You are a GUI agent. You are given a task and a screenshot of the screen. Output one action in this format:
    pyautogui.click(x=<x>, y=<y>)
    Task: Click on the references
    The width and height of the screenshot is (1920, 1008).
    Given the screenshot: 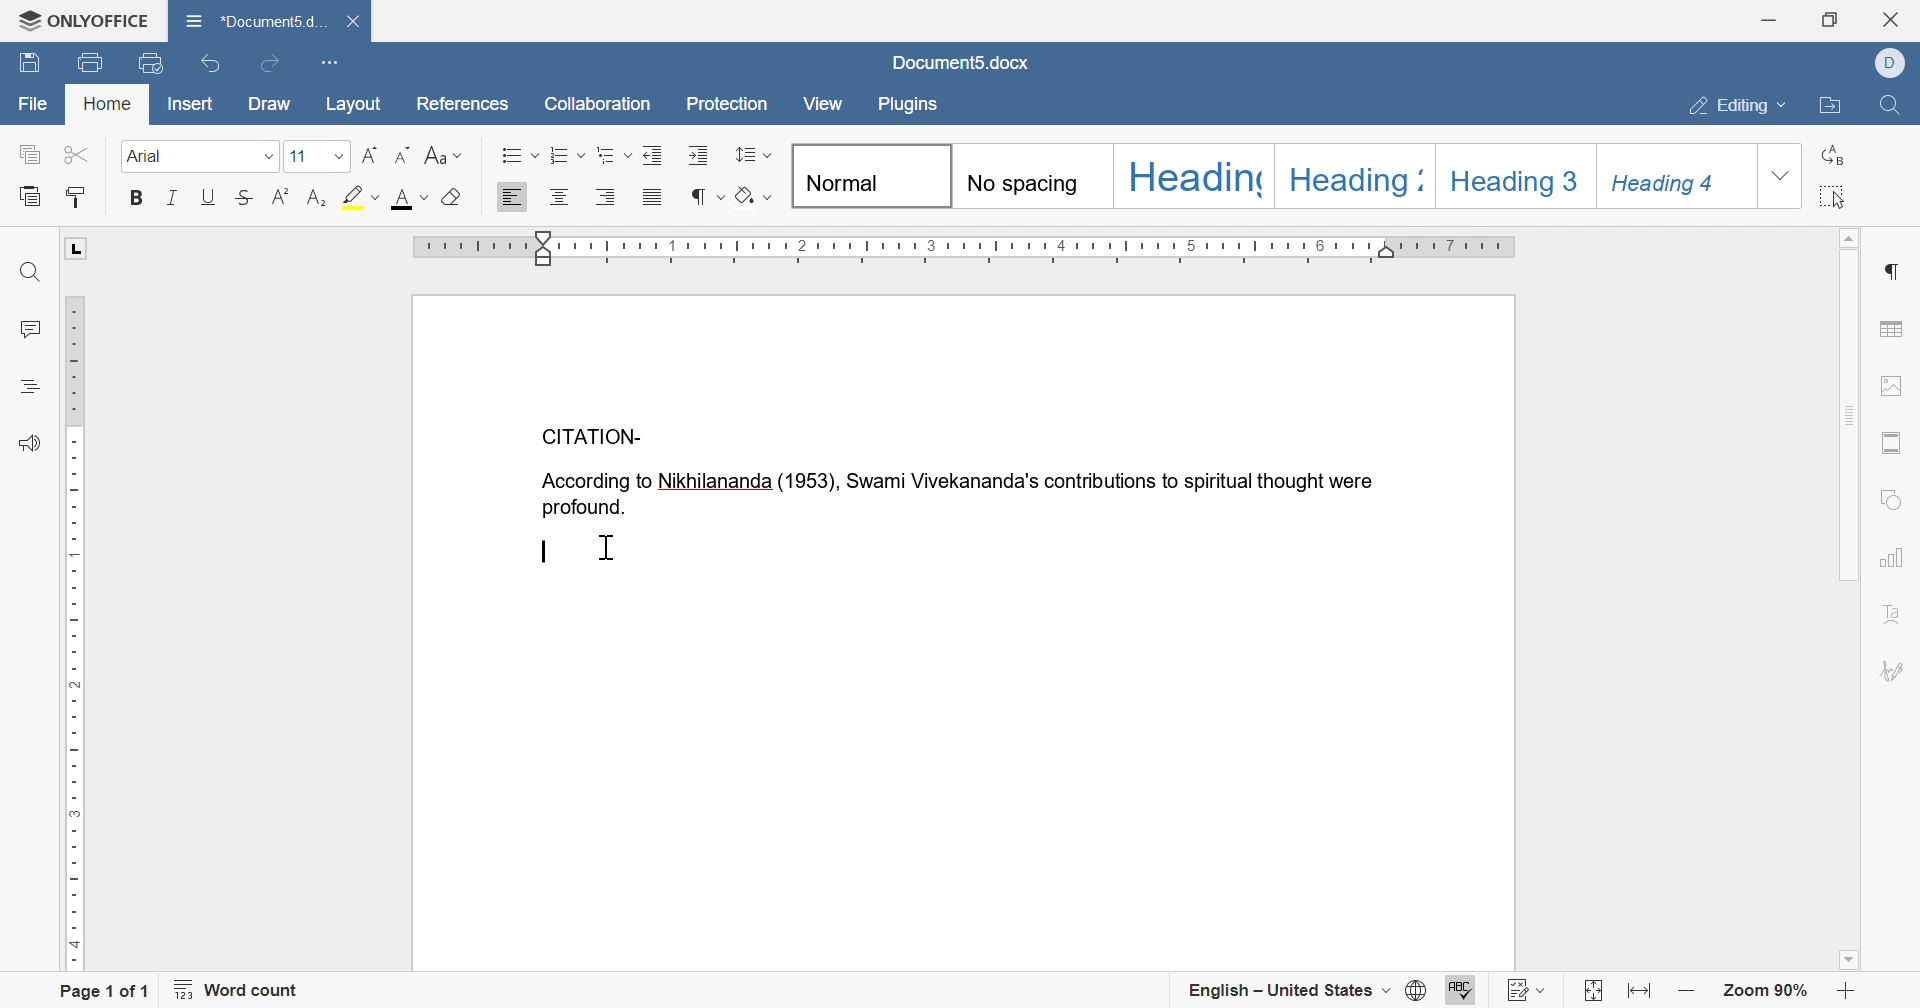 What is the action you would take?
    pyautogui.click(x=464, y=105)
    